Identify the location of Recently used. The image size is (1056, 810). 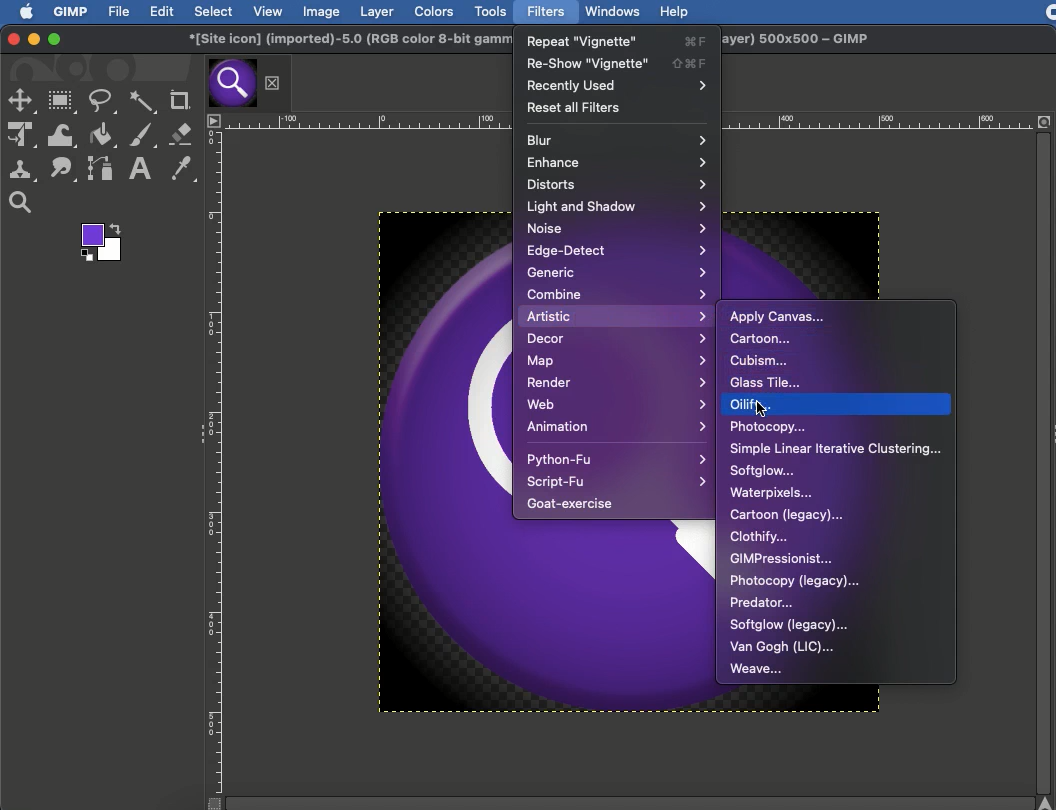
(616, 85).